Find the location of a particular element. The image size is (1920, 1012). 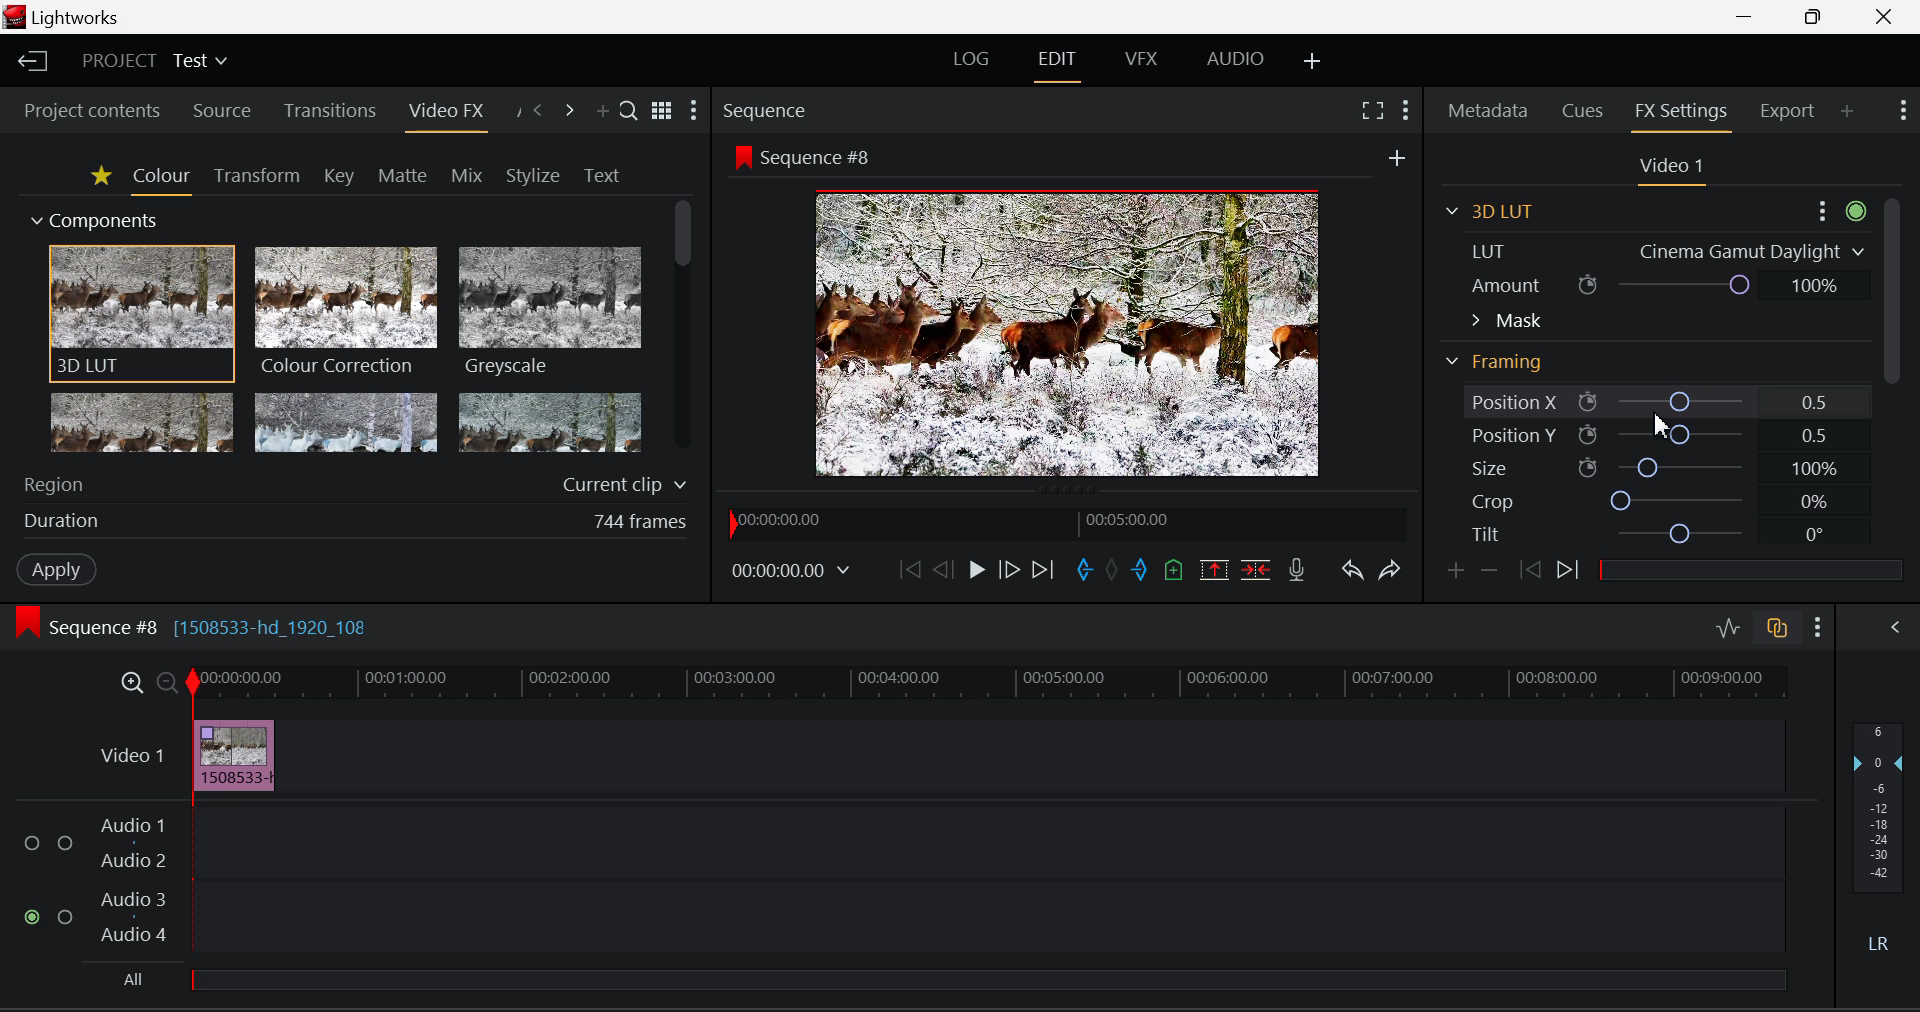

Mask is located at coordinates (1505, 322).